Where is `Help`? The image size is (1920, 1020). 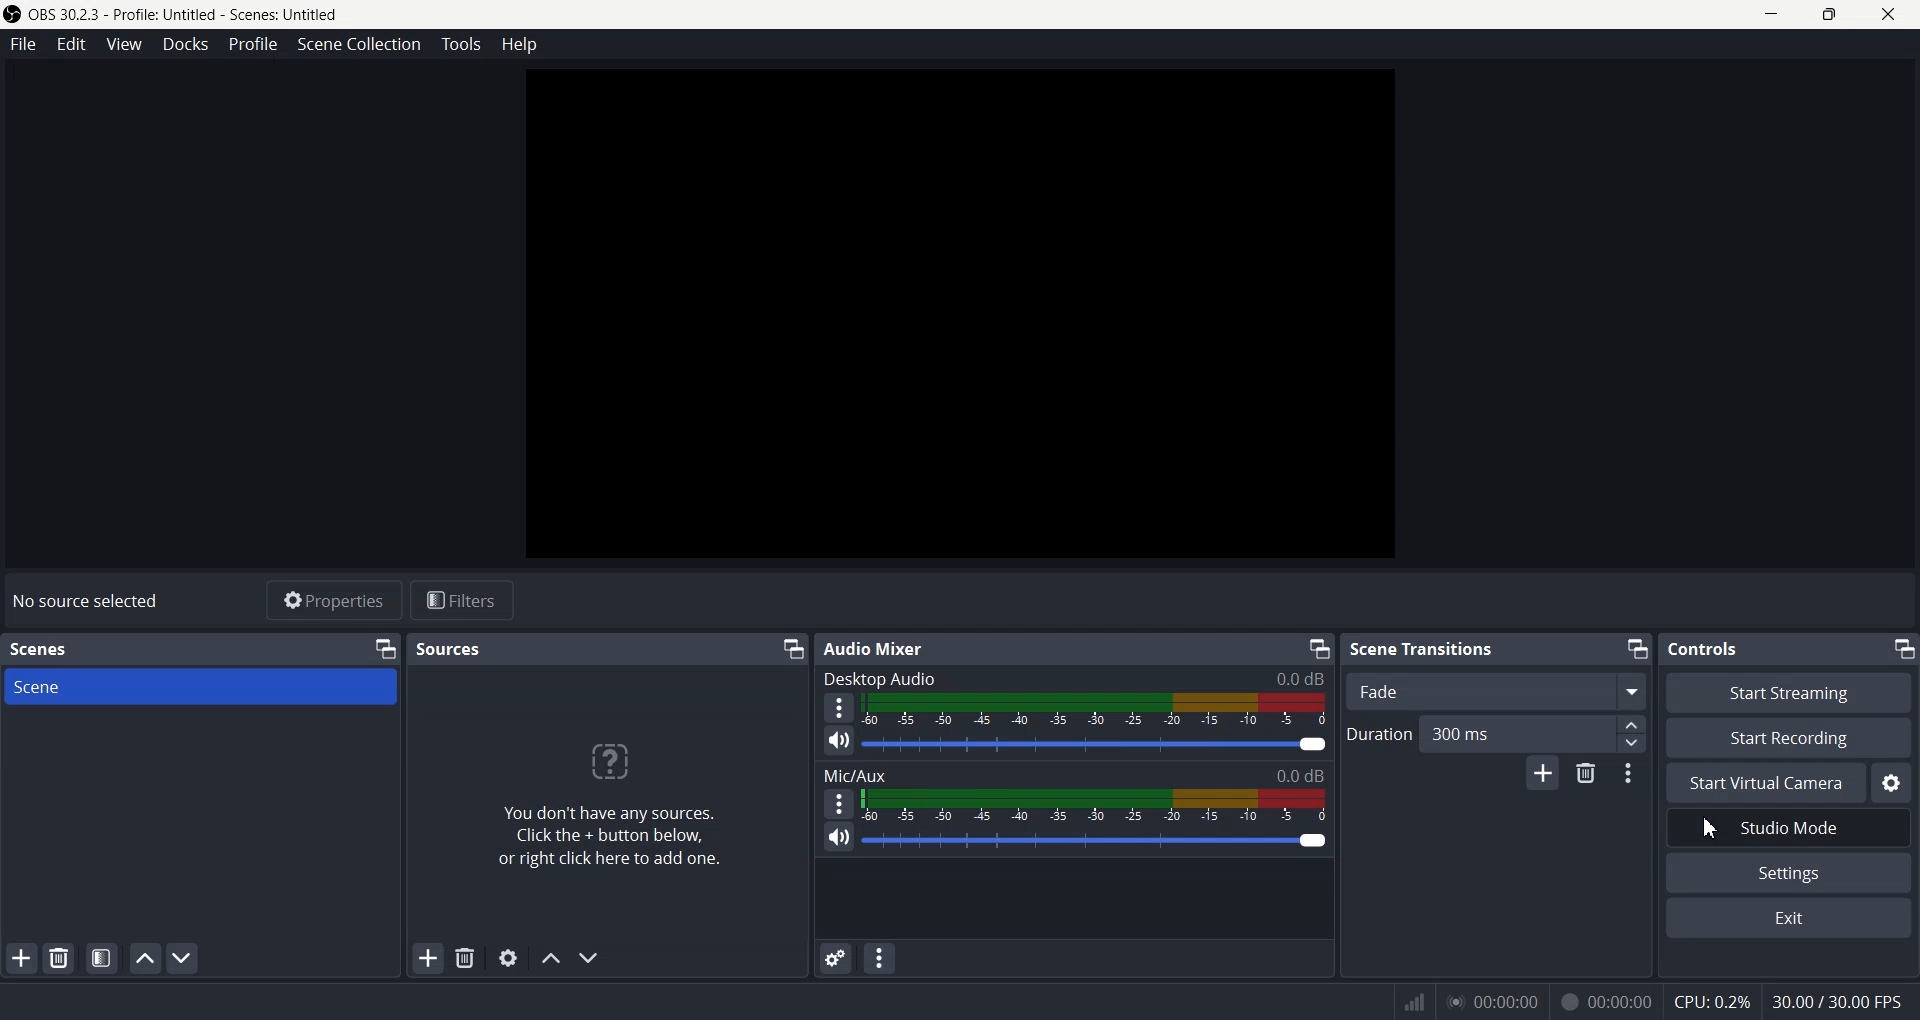
Help is located at coordinates (516, 44).